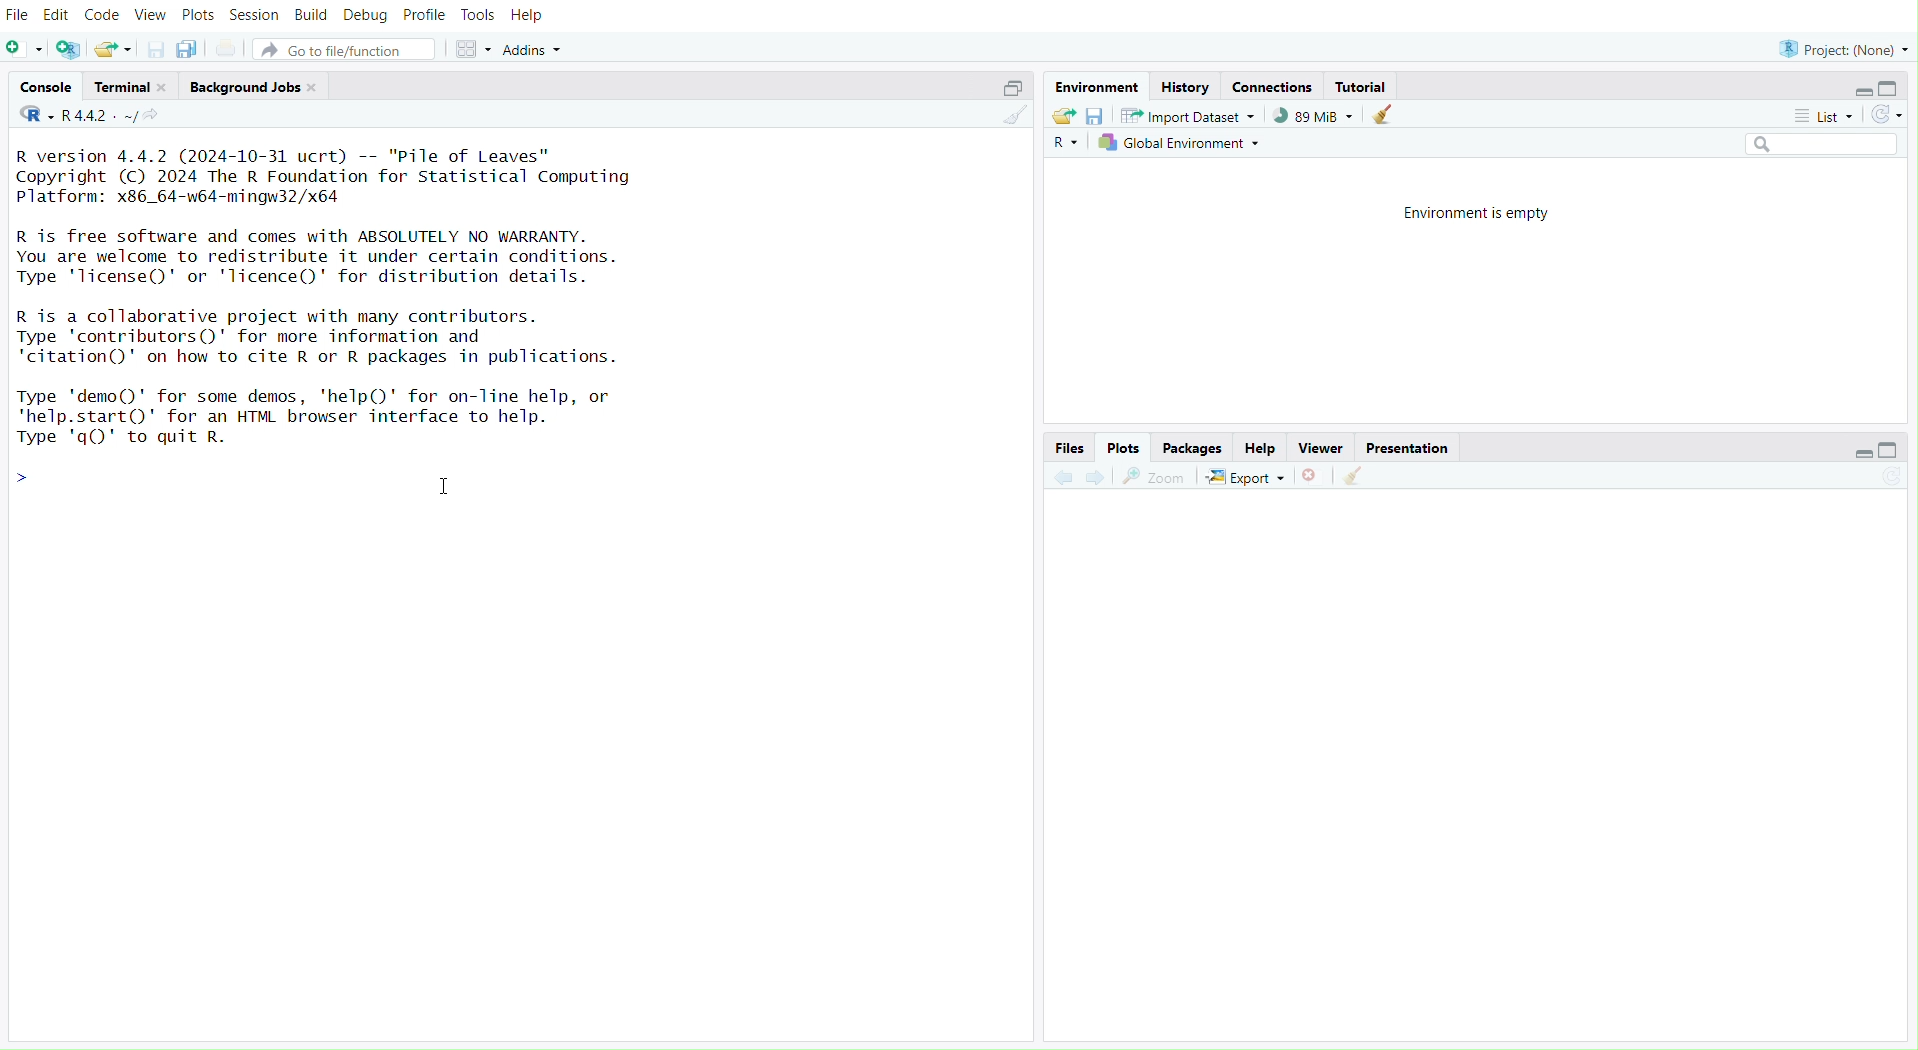 This screenshot has height=1050, width=1918. What do you see at coordinates (67, 46) in the screenshot?
I see `Create a project` at bounding box center [67, 46].